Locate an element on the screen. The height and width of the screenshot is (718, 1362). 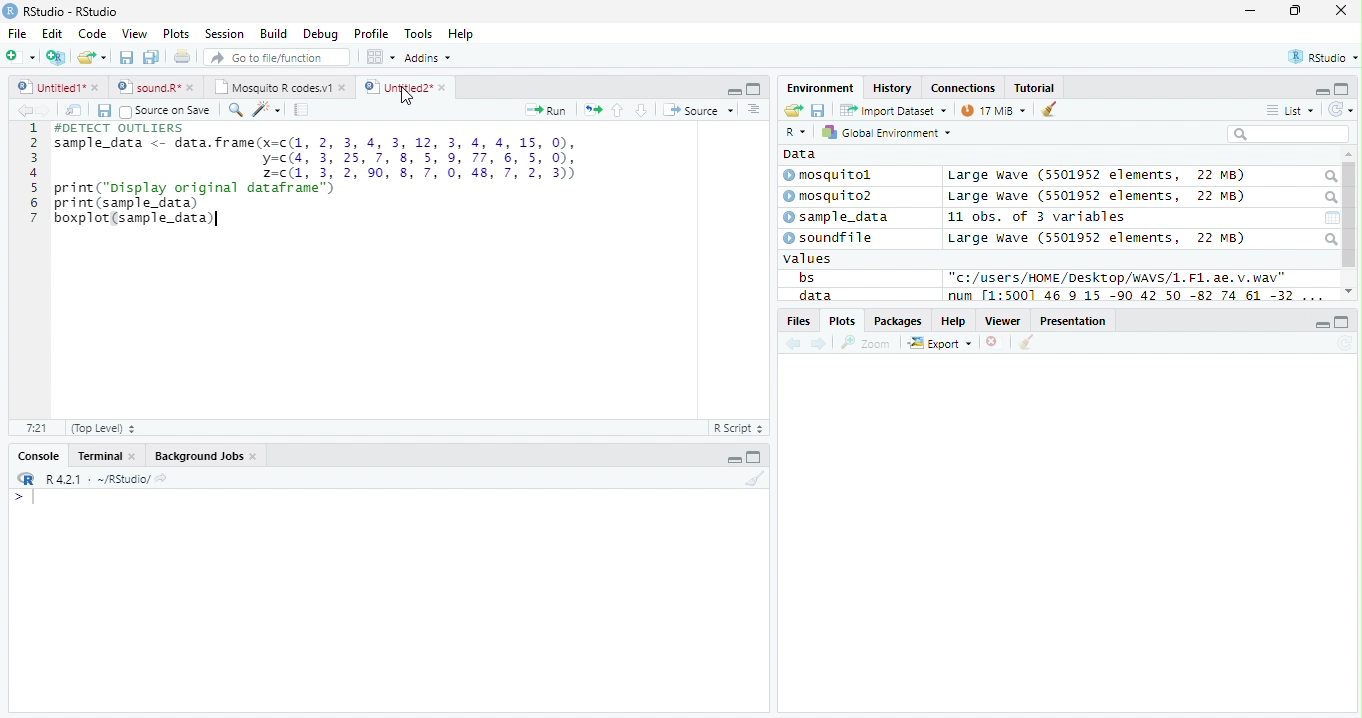
Go forward is located at coordinates (45, 110).